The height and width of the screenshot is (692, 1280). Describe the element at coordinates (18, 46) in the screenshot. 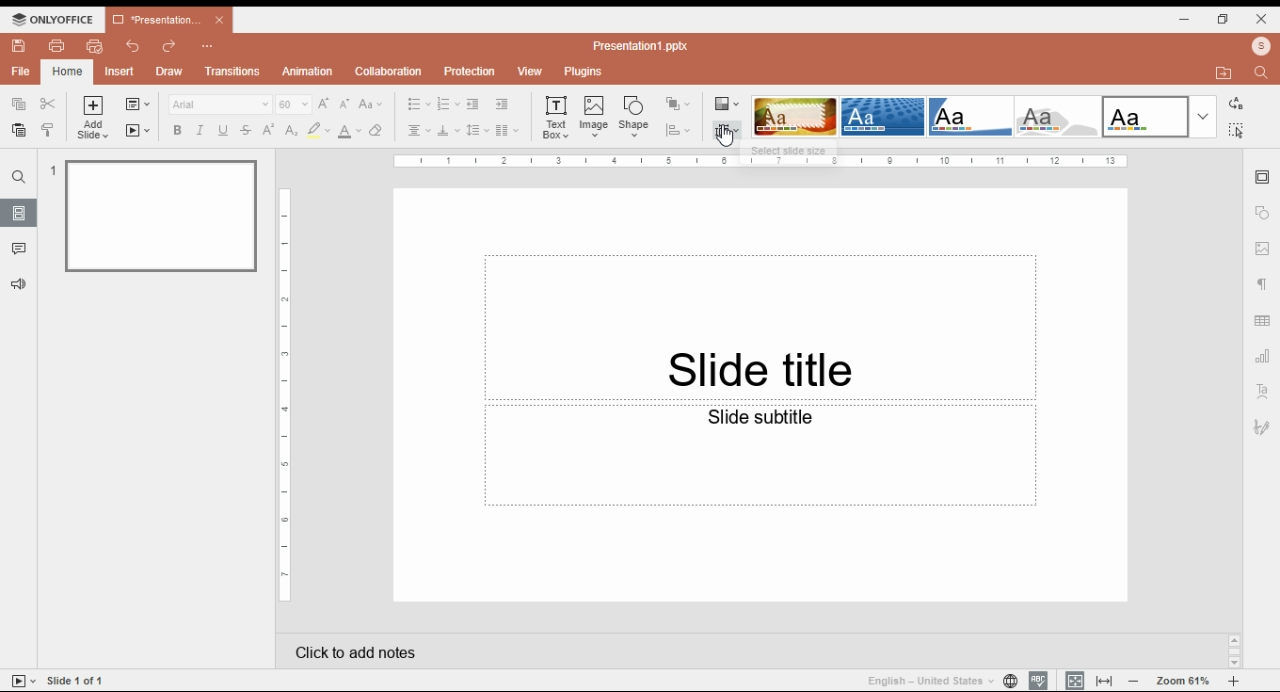

I see `save` at that location.